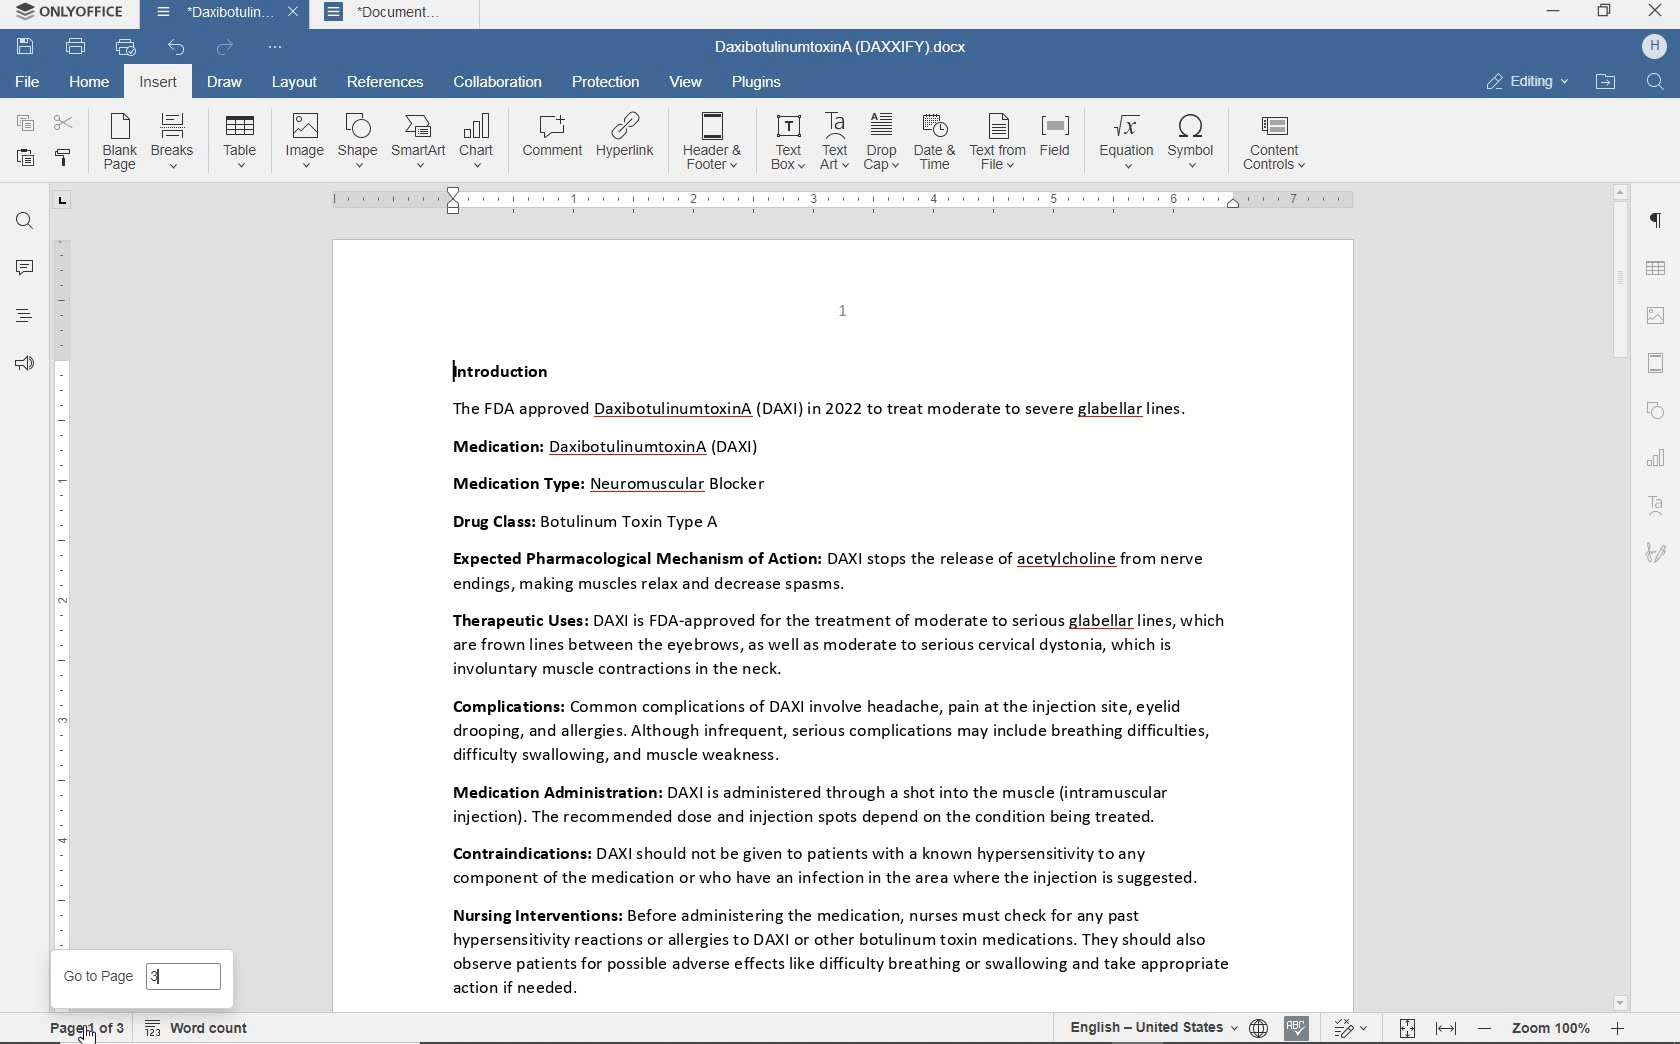 The image size is (1680, 1044). Describe the element at coordinates (830, 680) in the screenshot. I see `Introduction

The FDA approved DaxibotulinumtoxinA (DAXI) in 2022 to treat moderate to severe glabellar lines.
Medication: DaxibotulinumtoxinA (DAXI)

Medication Type: Neuromuscular Blocker

Drug Class: Botulinum Toxin Type A

Expected Pharmacological Mechanism of Action: DAXI stops the release of acetylcholine from nerve
endings, making muscles relax and decrease spasms.

Therapeutic Uses: DAXI is FDA-approved for the treatment of moderate to serious glabellar lines, which
are frown lines between the eyebrows, as well as moderate to serious cervical dystonia, which is
involuntary muscle contractions in the neck.

Complications: Common complications of DAXI involve headache, pain at the injection site, eyelid
drooping, and allergies. Although infrequent, serious complications may include breathing difficulties,
difficulty swallowing, and muscle weakness.

Medication Administration: DAXI is administered through a shot into the muscle (intramuscular
injection). The recommended dose and injection spots depend on the condition being treated.
Contraindications: DAXI should not be given to patients with a known hypersensitivity to any
component of the medication or who have an infection in the area where the injection is suggested.
Nursing Interventions: Before administering the medication, nurses must check for any past
hypersensitivity reactions or allergies to DAXI or other botulinum toxin medications. They should also
observe patients for possible adverse effects like difficulty breathing or swallowing and take appropriate
action if needed.` at that location.